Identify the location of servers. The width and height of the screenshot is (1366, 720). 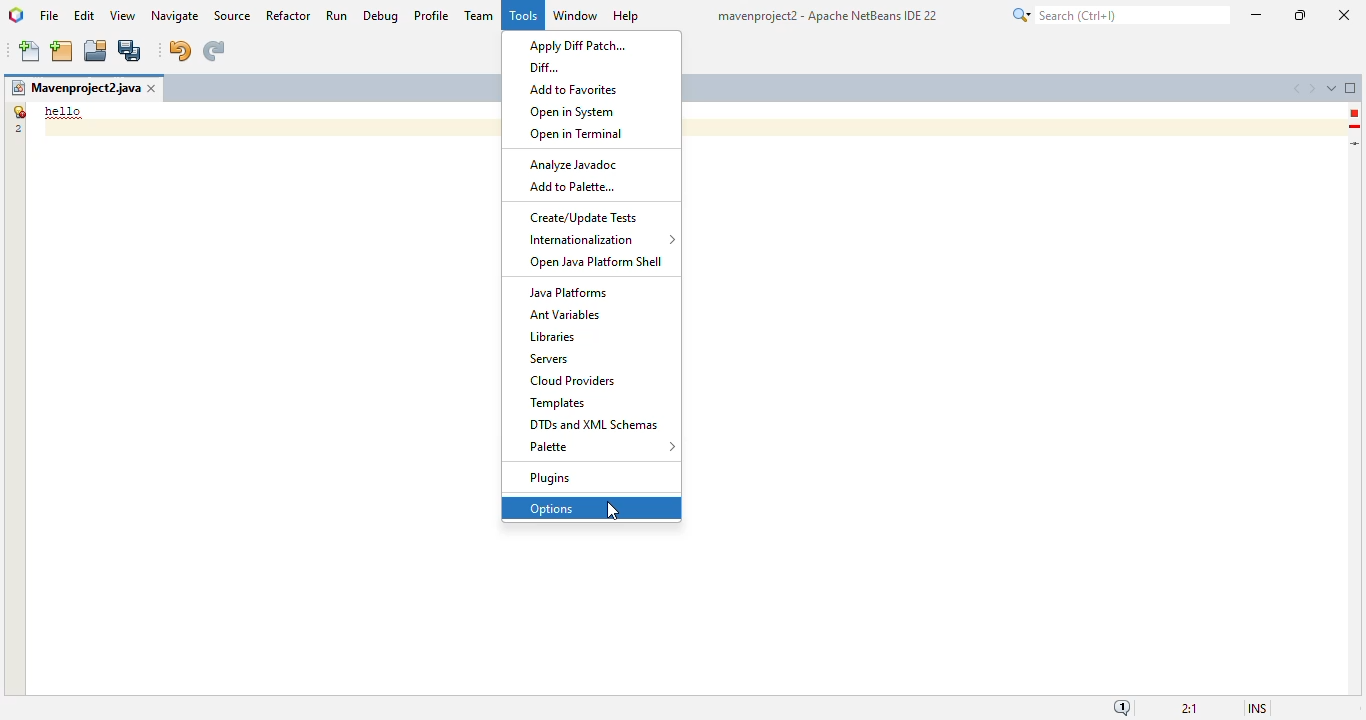
(548, 359).